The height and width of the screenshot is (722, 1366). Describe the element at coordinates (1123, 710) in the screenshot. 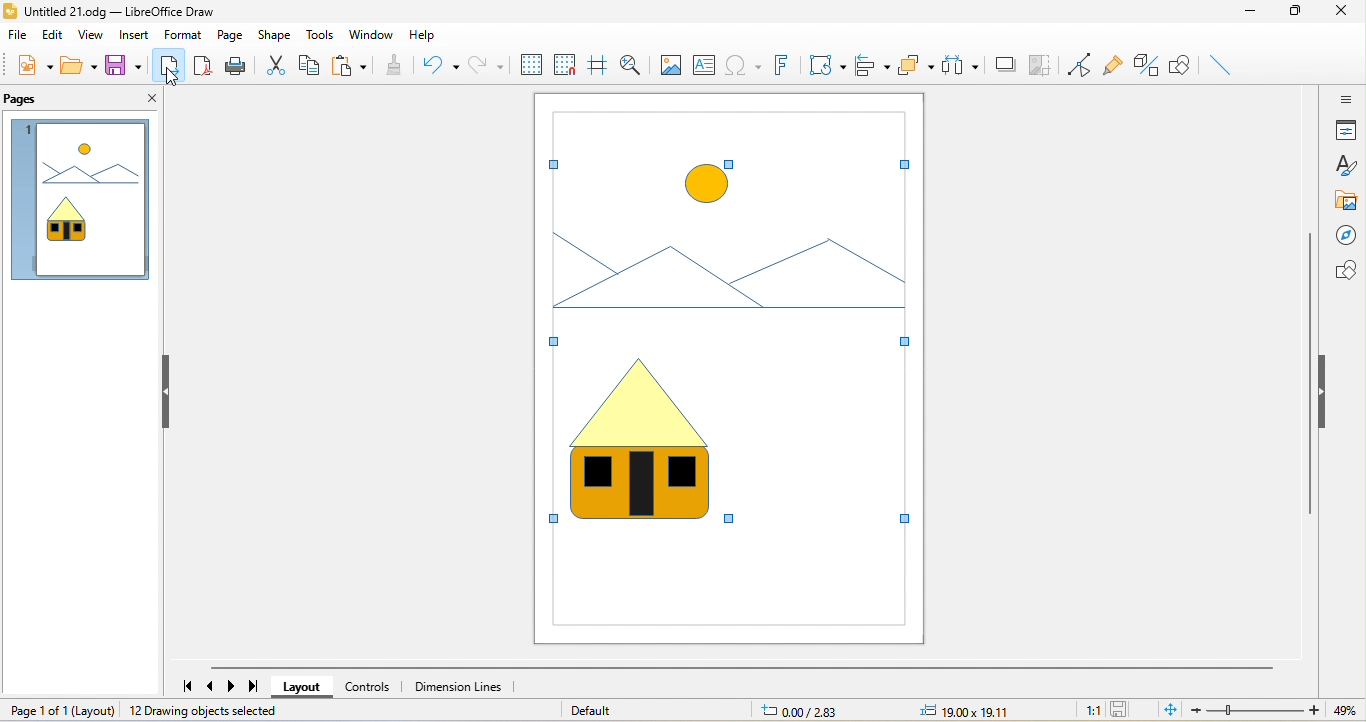

I see `save` at that location.